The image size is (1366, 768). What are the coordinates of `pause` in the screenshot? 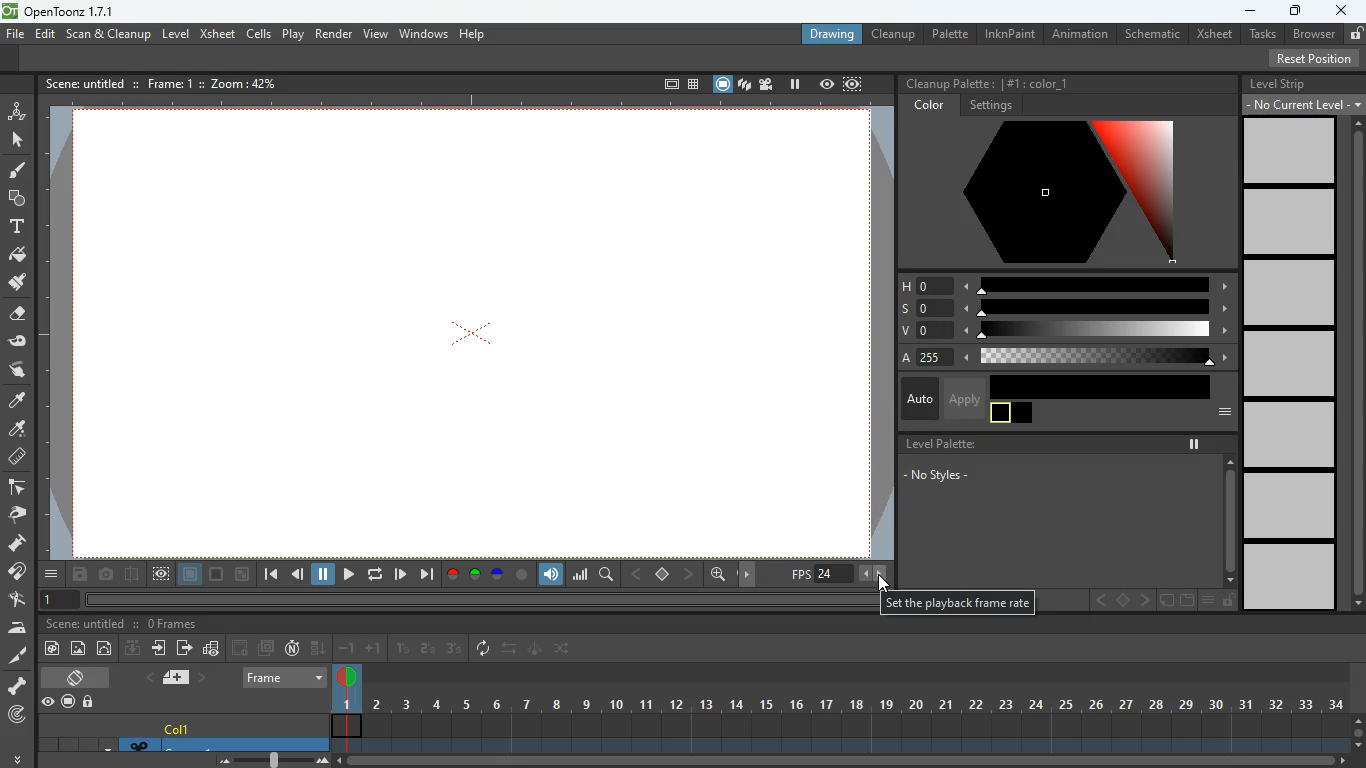 It's located at (794, 84).